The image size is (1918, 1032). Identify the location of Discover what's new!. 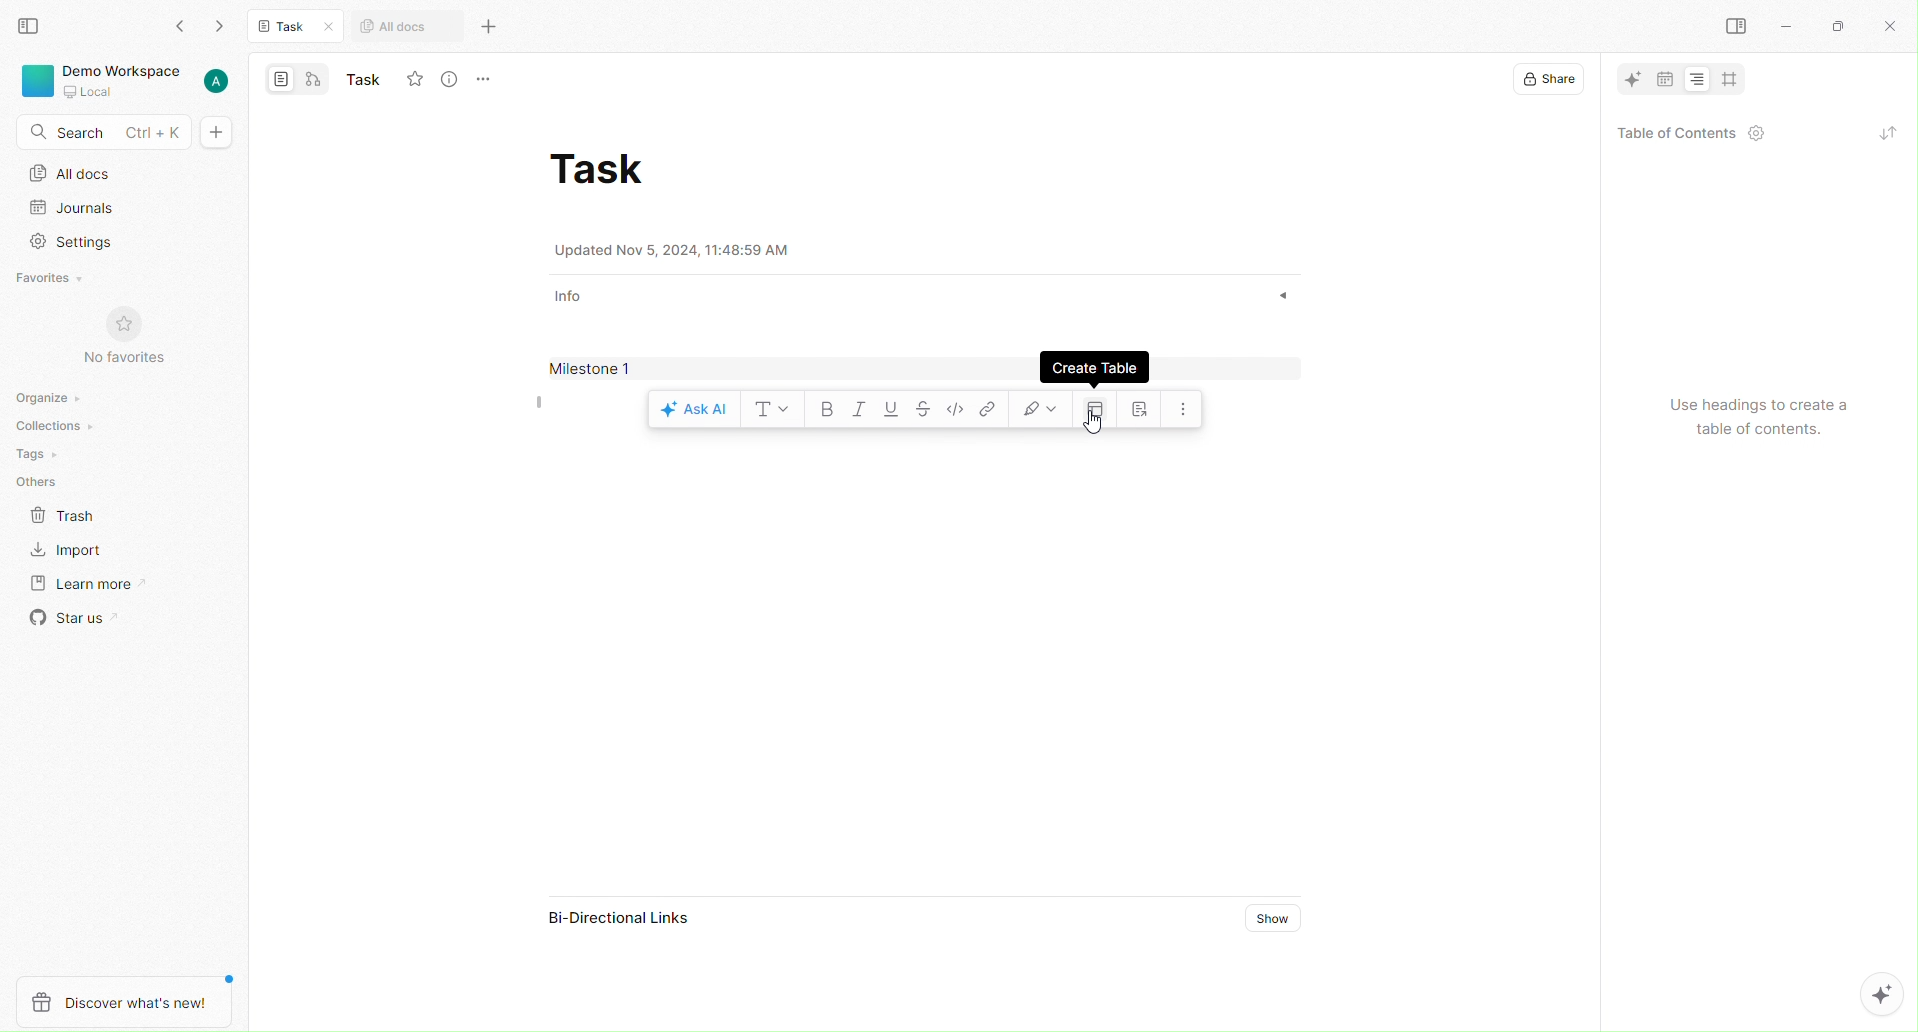
(128, 994).